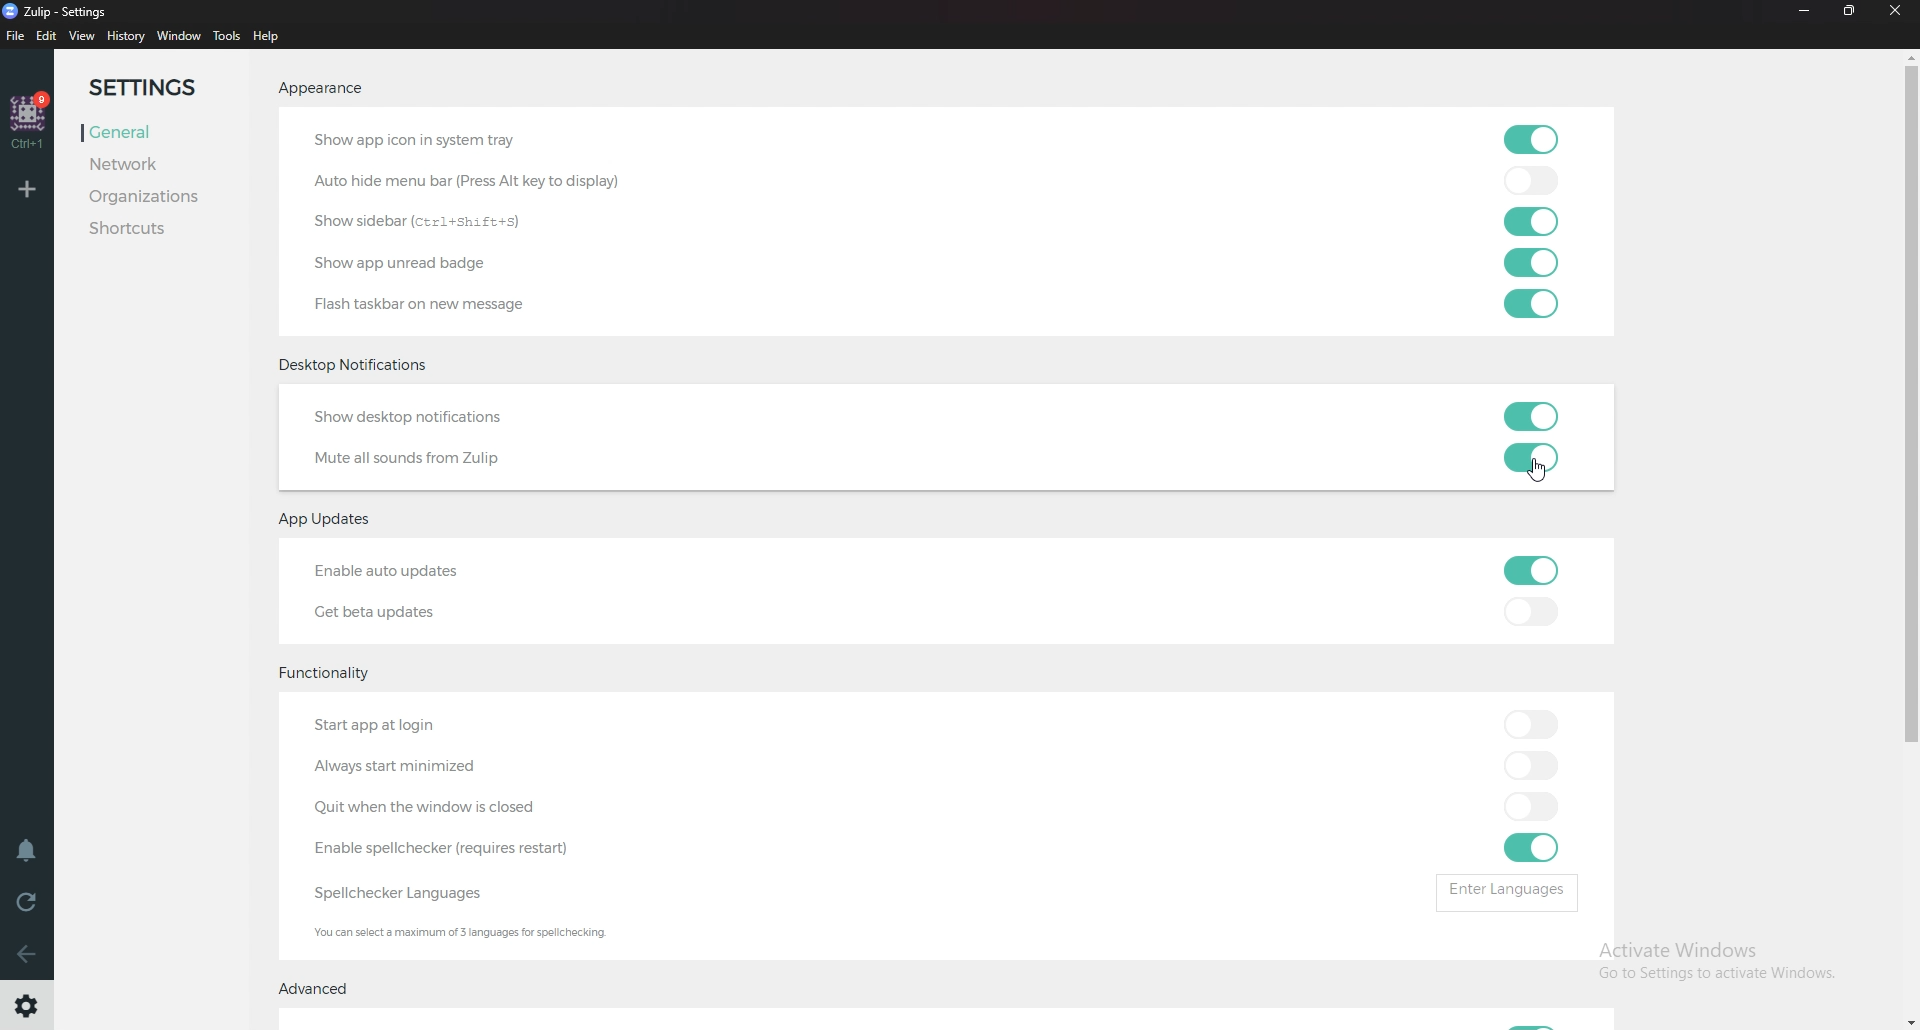  I want to click on Tools, so click(227, 36).